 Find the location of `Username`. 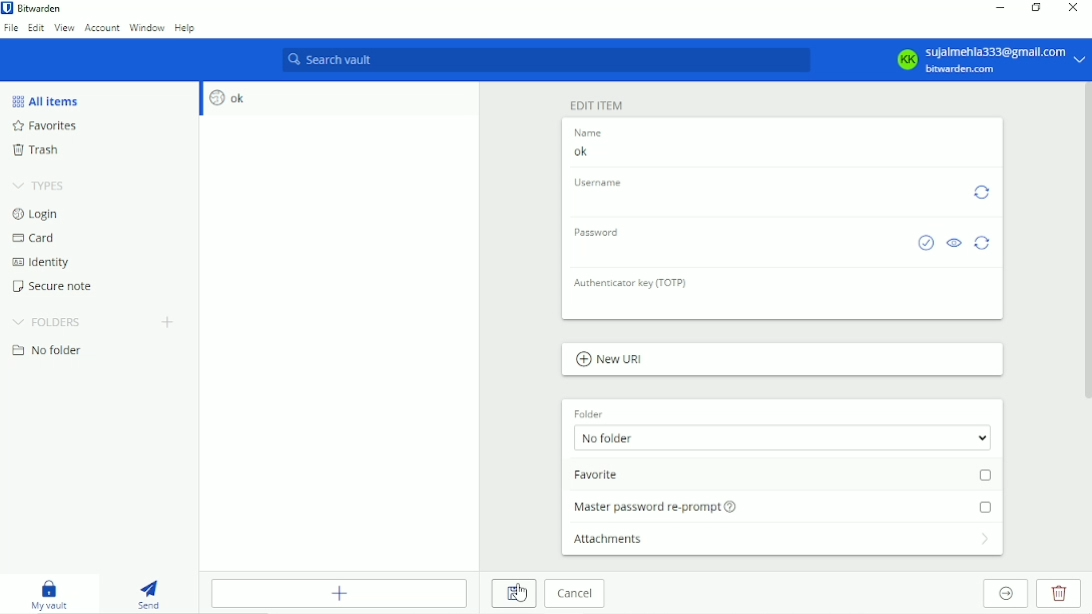

Username is located at coordinates (600, 181).